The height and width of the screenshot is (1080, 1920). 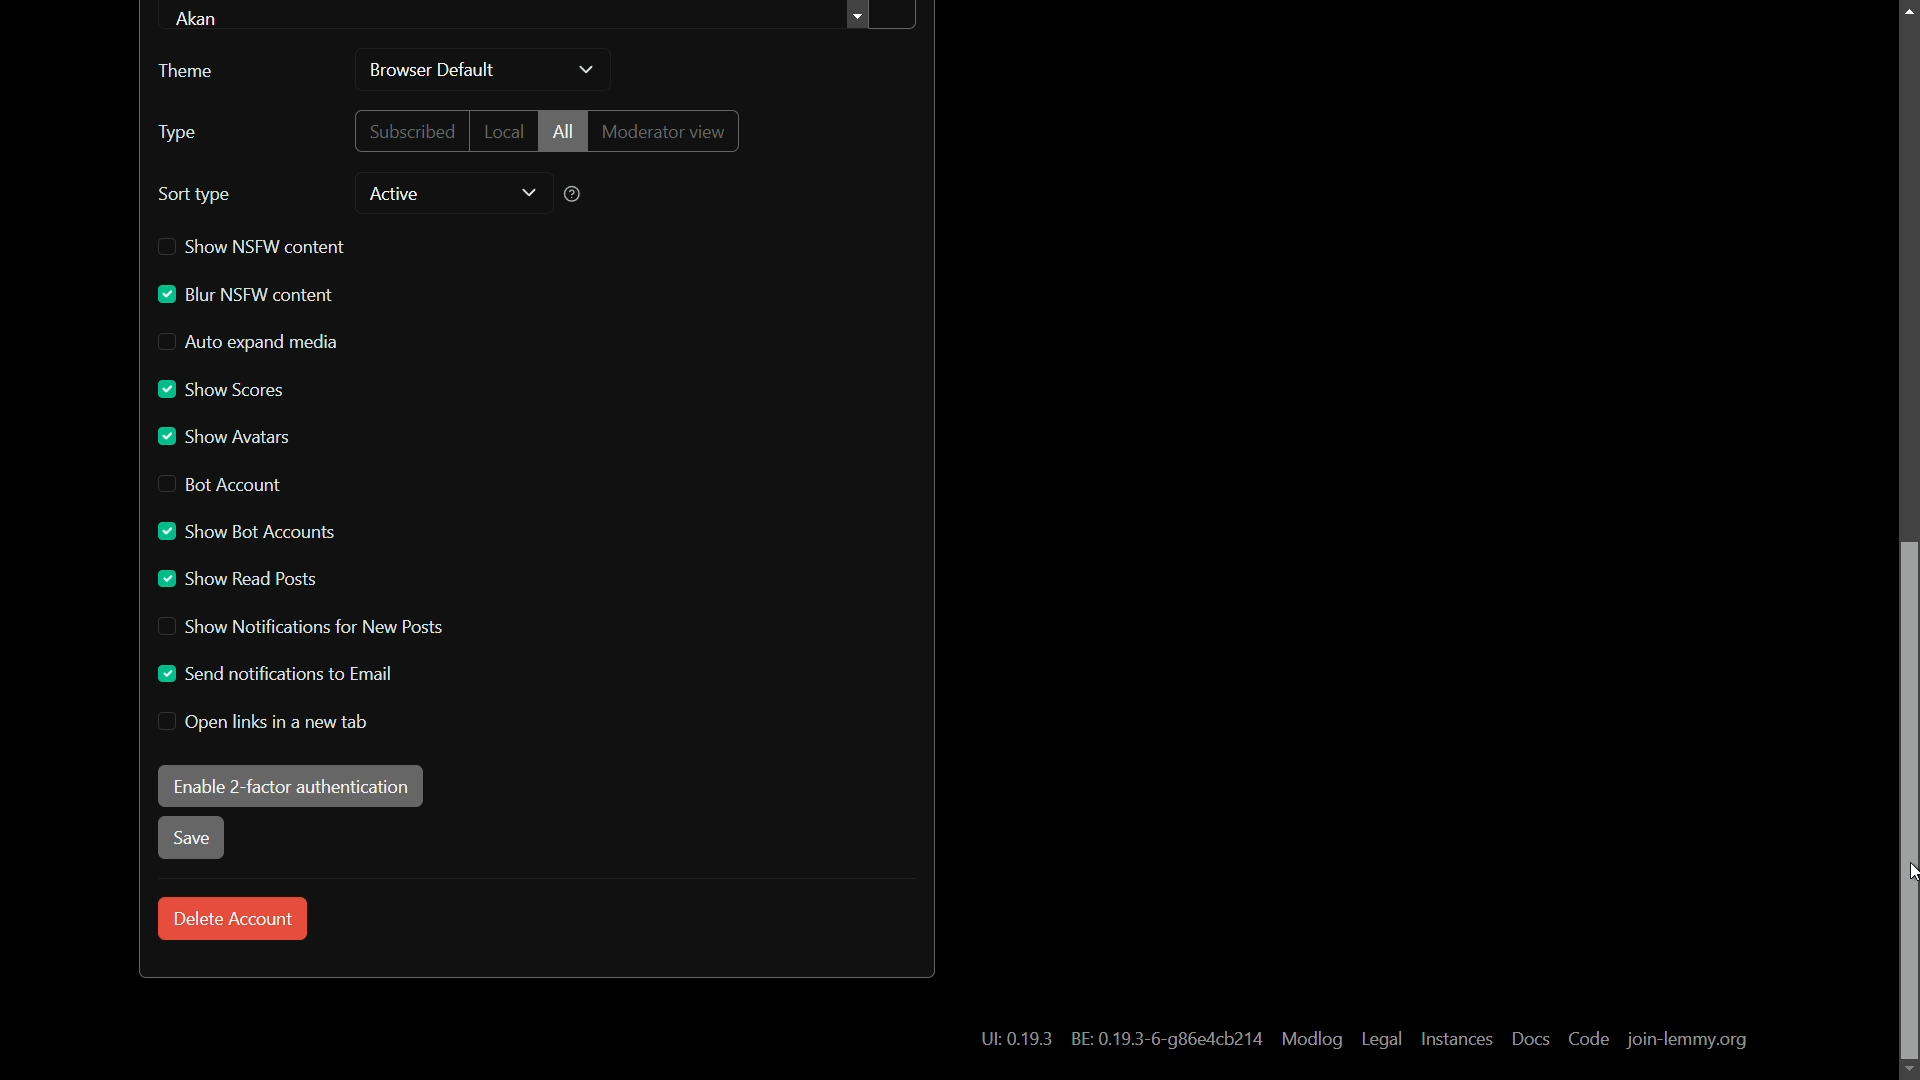 I want to click on bot account, so click(x=223, y=484).